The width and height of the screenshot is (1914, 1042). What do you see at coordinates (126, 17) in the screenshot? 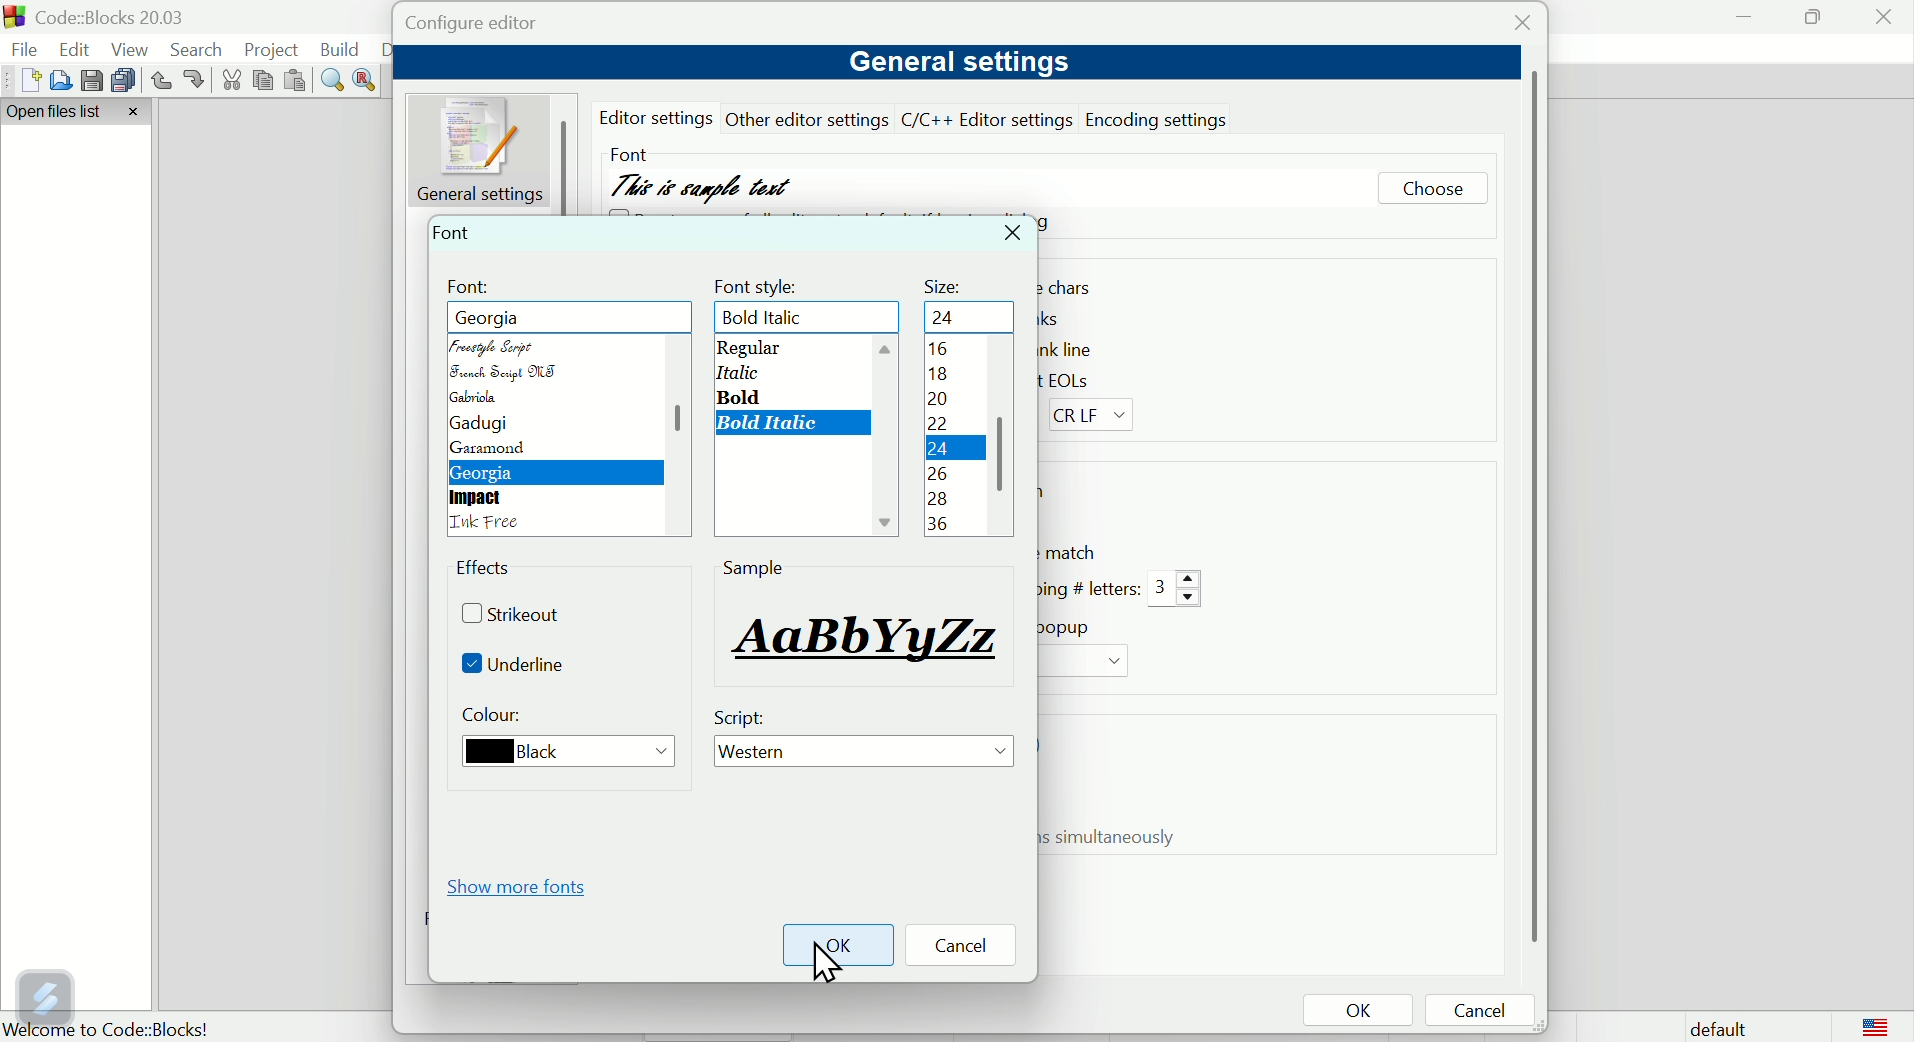
I see `Court blocks 2003` at bounding box center [126, 17].